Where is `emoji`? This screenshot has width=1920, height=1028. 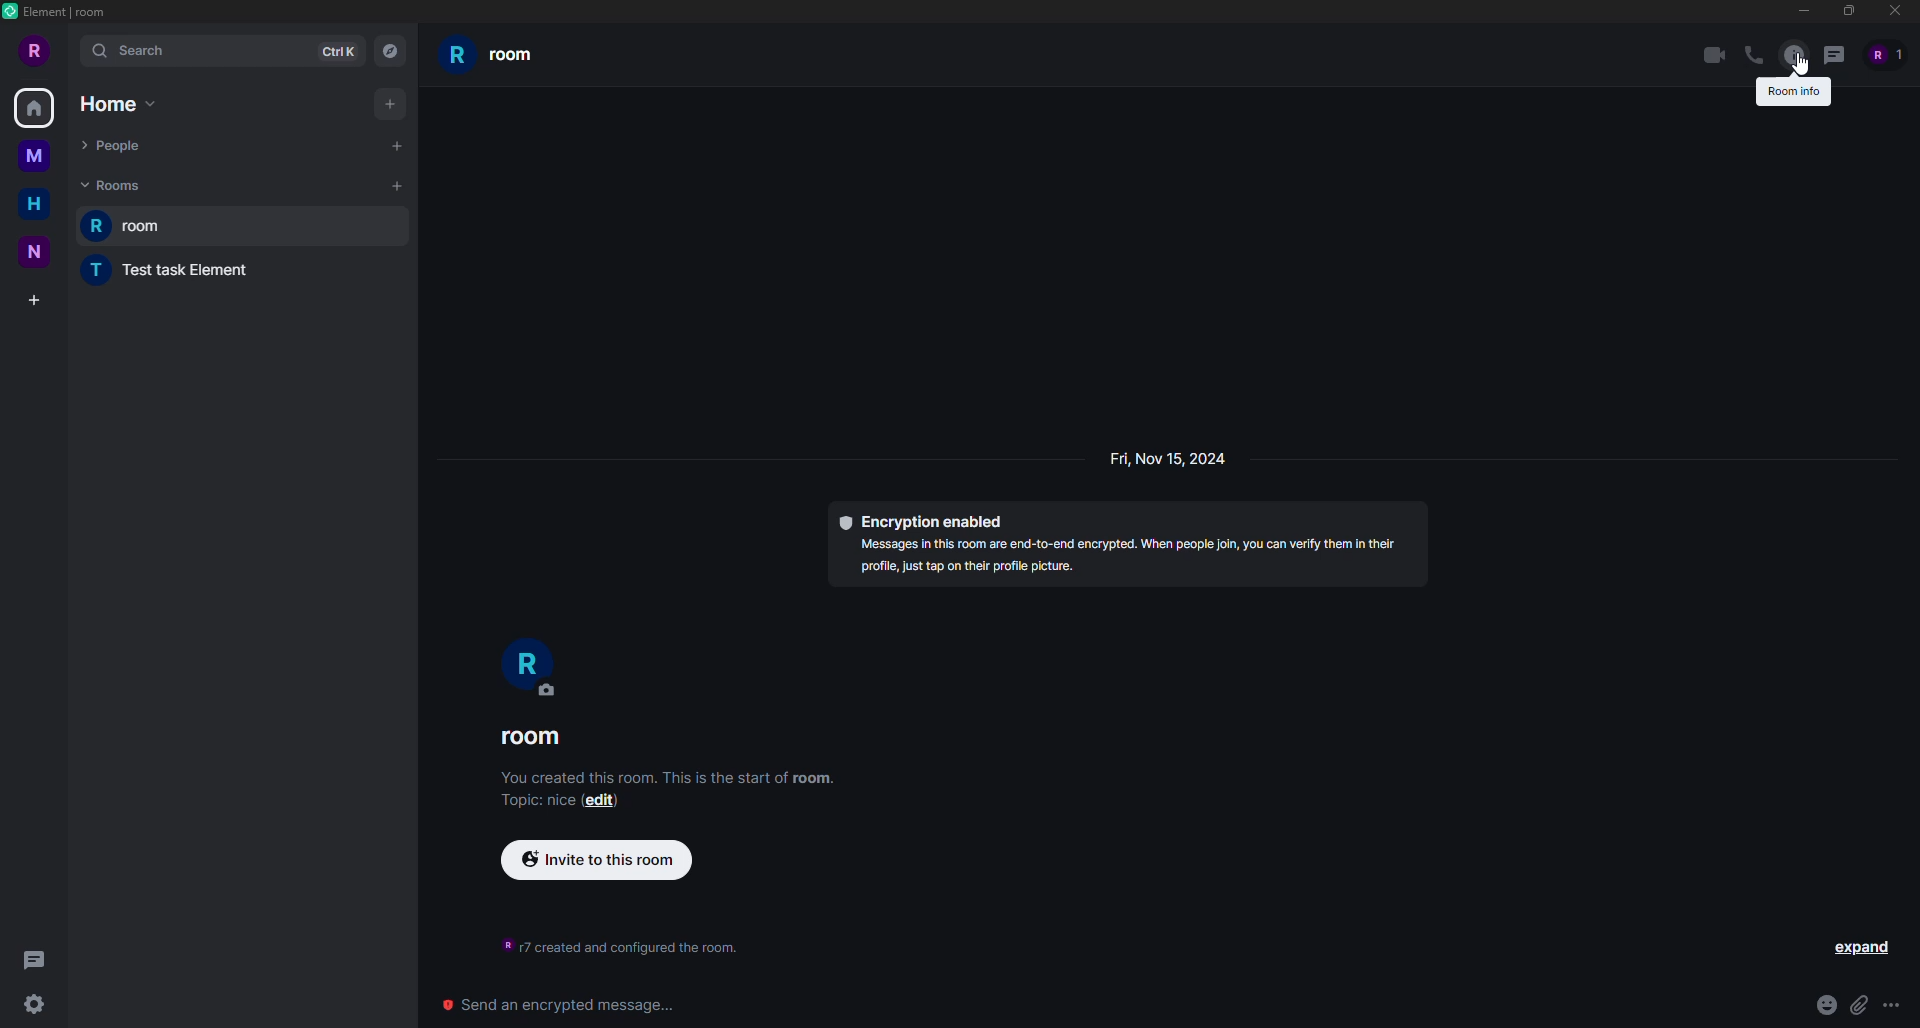
emoji is located at coordinates (1823, 1003).